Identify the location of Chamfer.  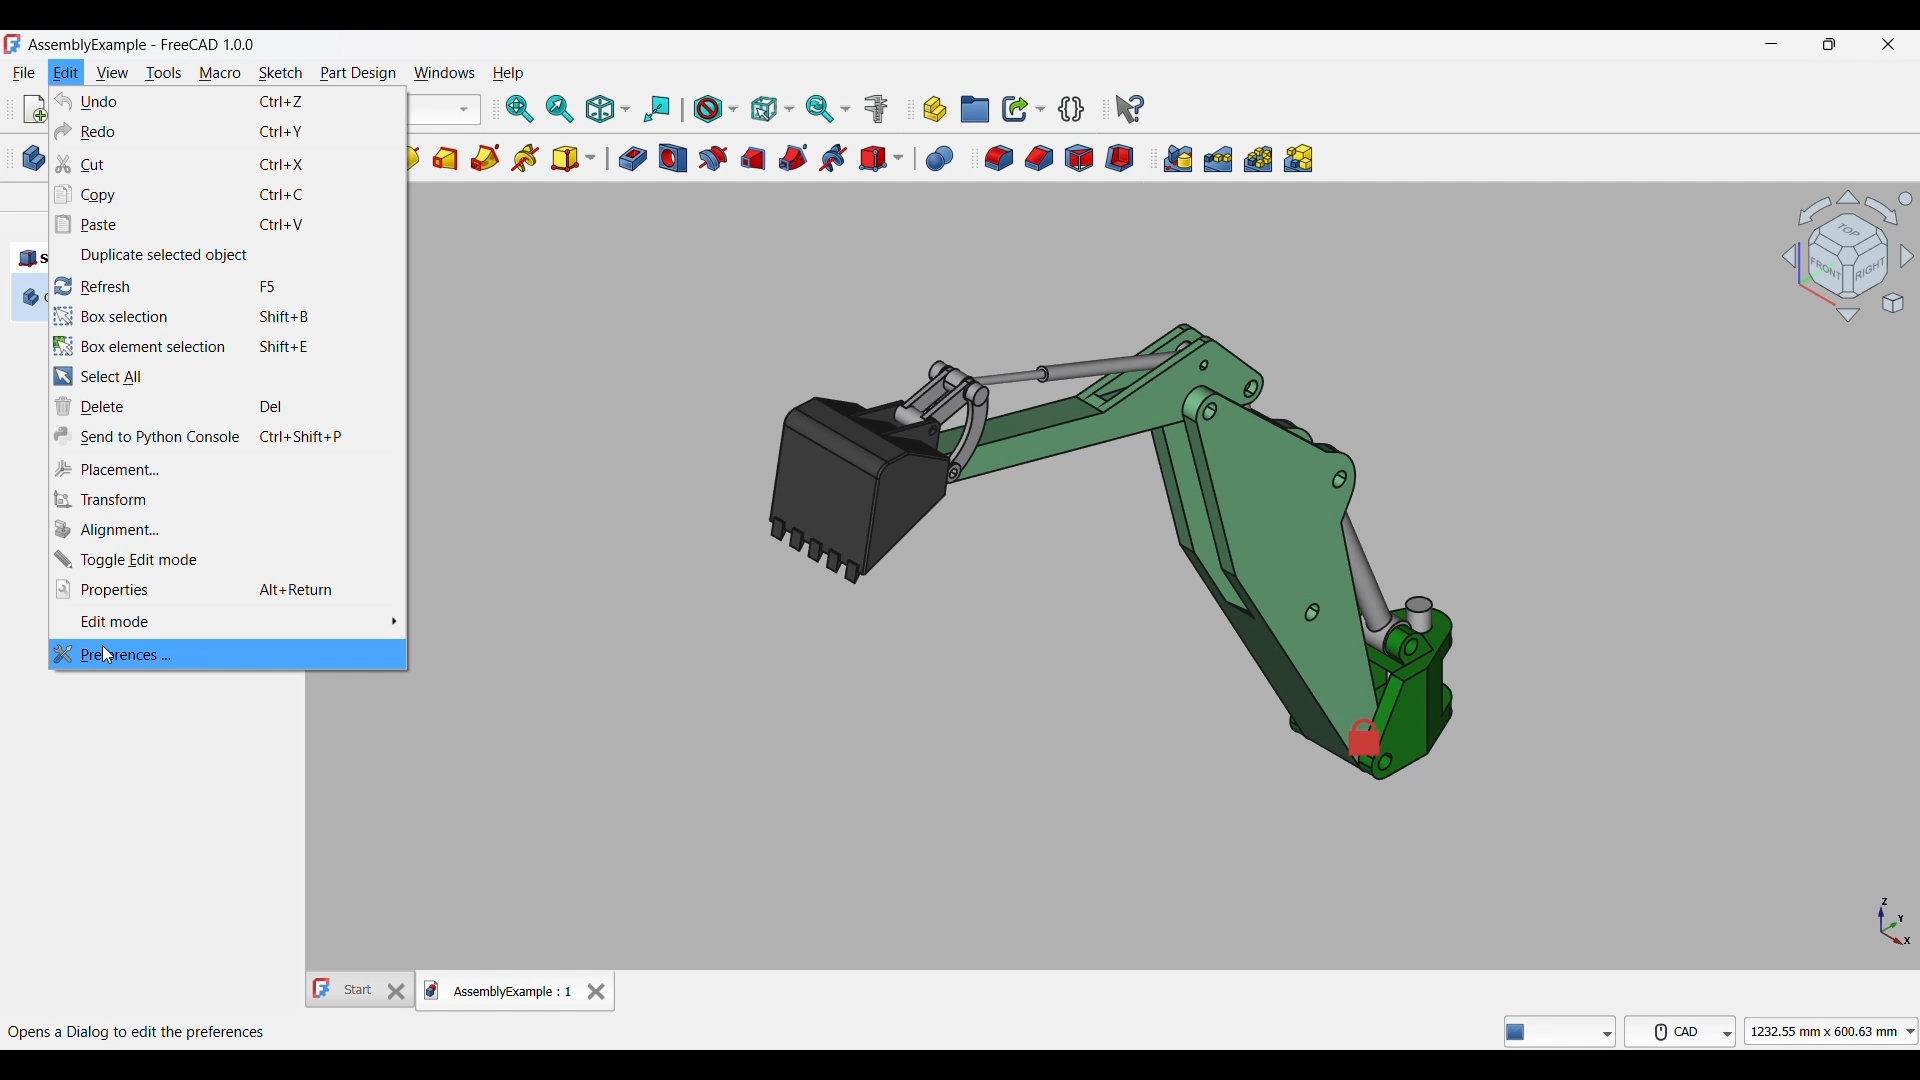
(1039, 158).